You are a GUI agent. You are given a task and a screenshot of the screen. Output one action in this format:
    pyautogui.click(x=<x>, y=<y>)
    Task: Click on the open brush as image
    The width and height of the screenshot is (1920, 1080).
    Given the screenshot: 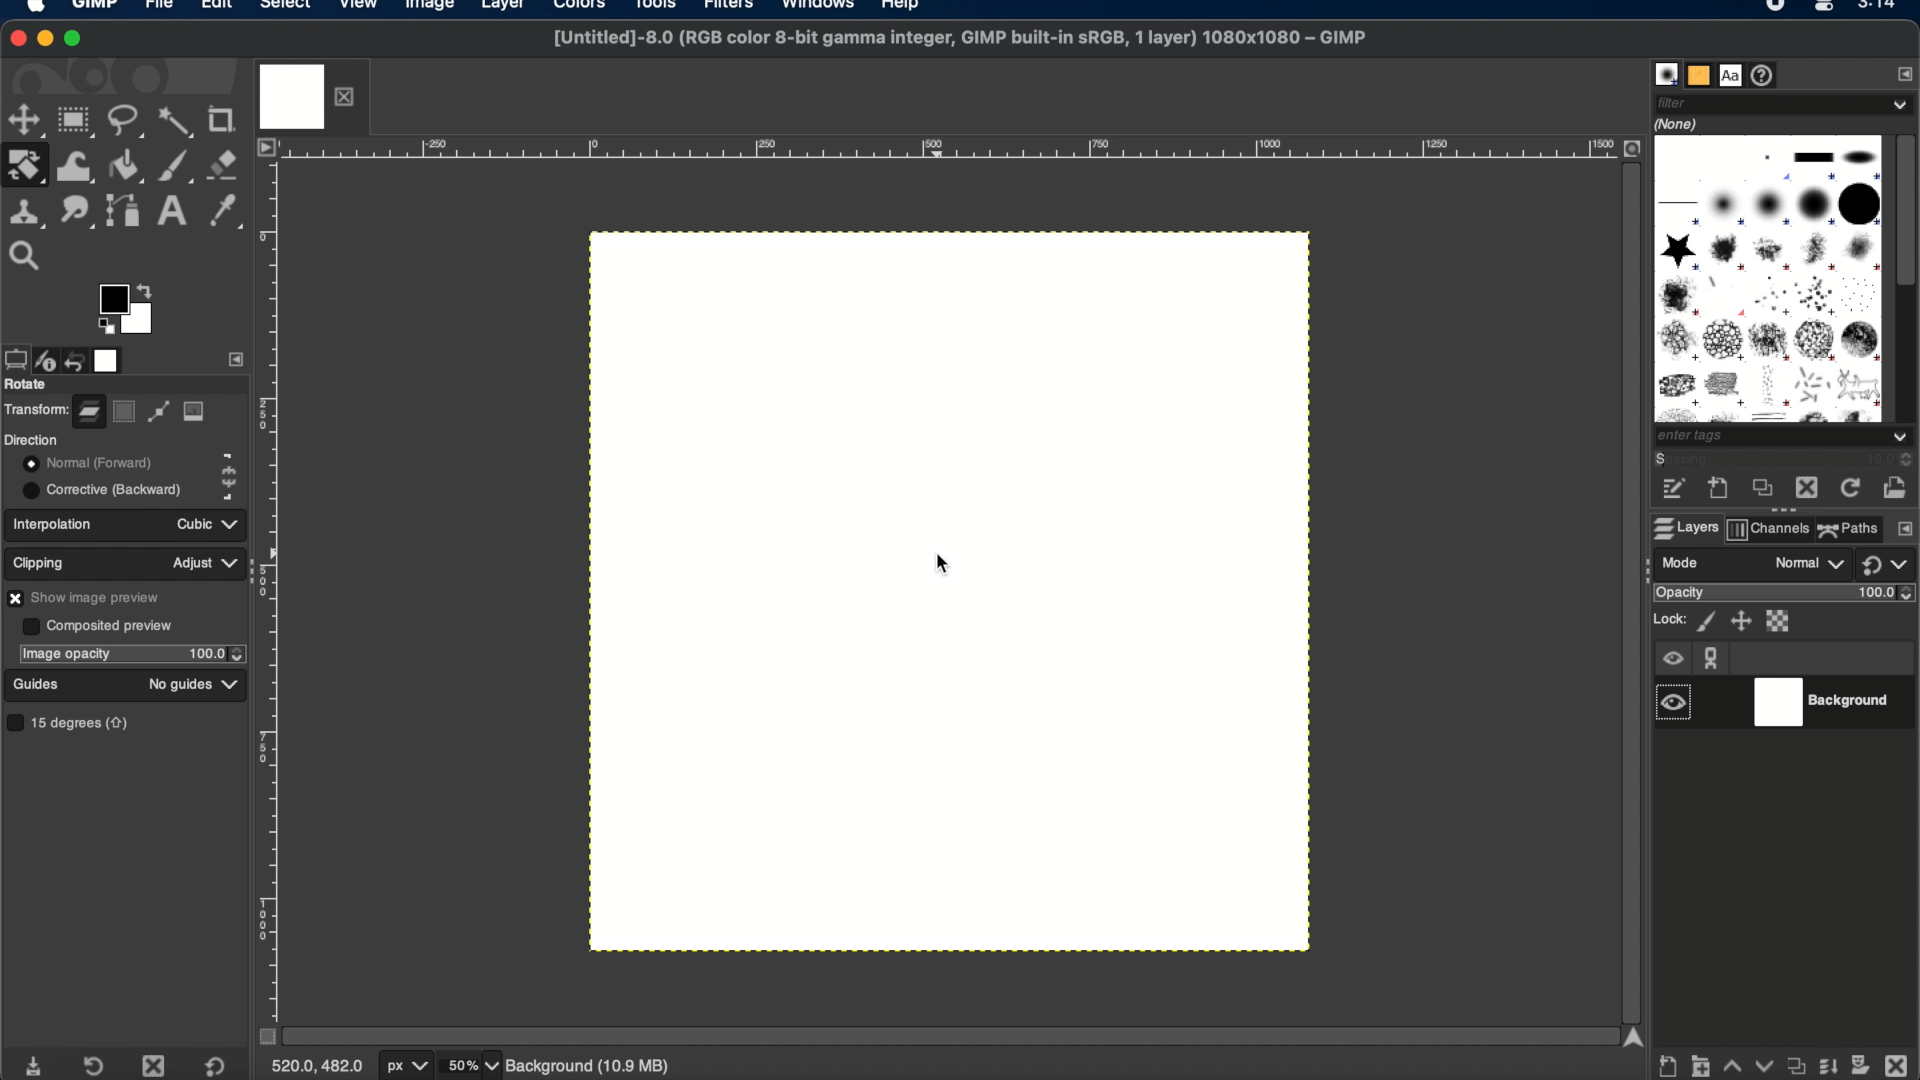 What is the action you would take?
    pyautogui.click(x=1896, y=483)
    